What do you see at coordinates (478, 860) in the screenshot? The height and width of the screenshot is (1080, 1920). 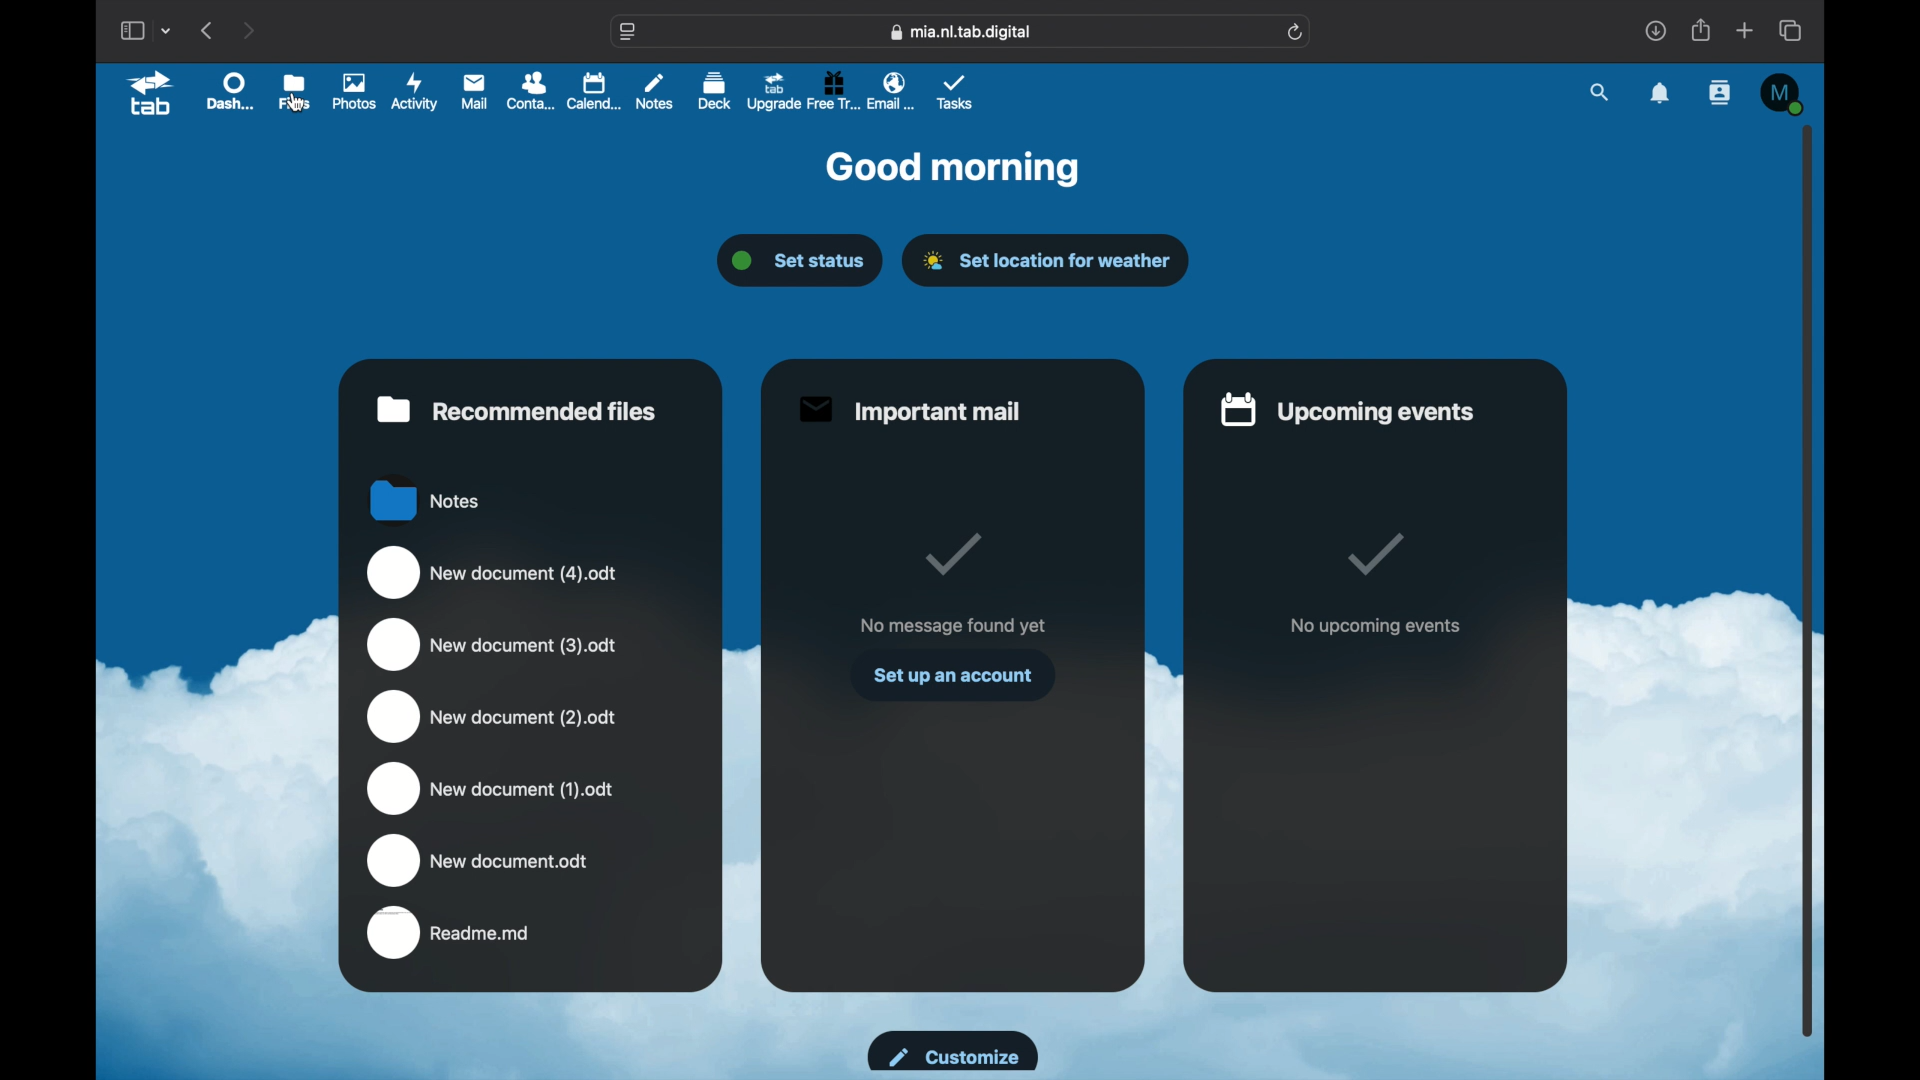 I see `new document` at bounding box center [478, 860].